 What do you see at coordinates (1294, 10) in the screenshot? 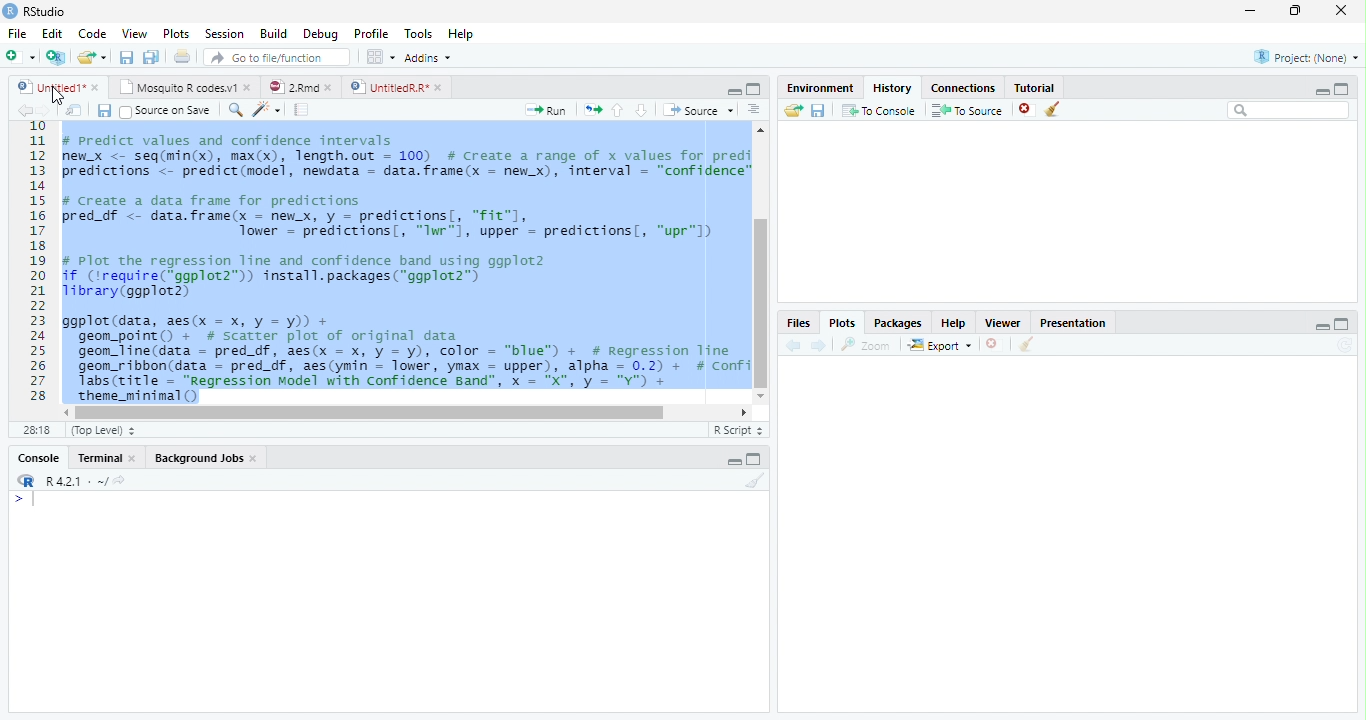
I see `Maximize` at bounding box center [1294, 10].